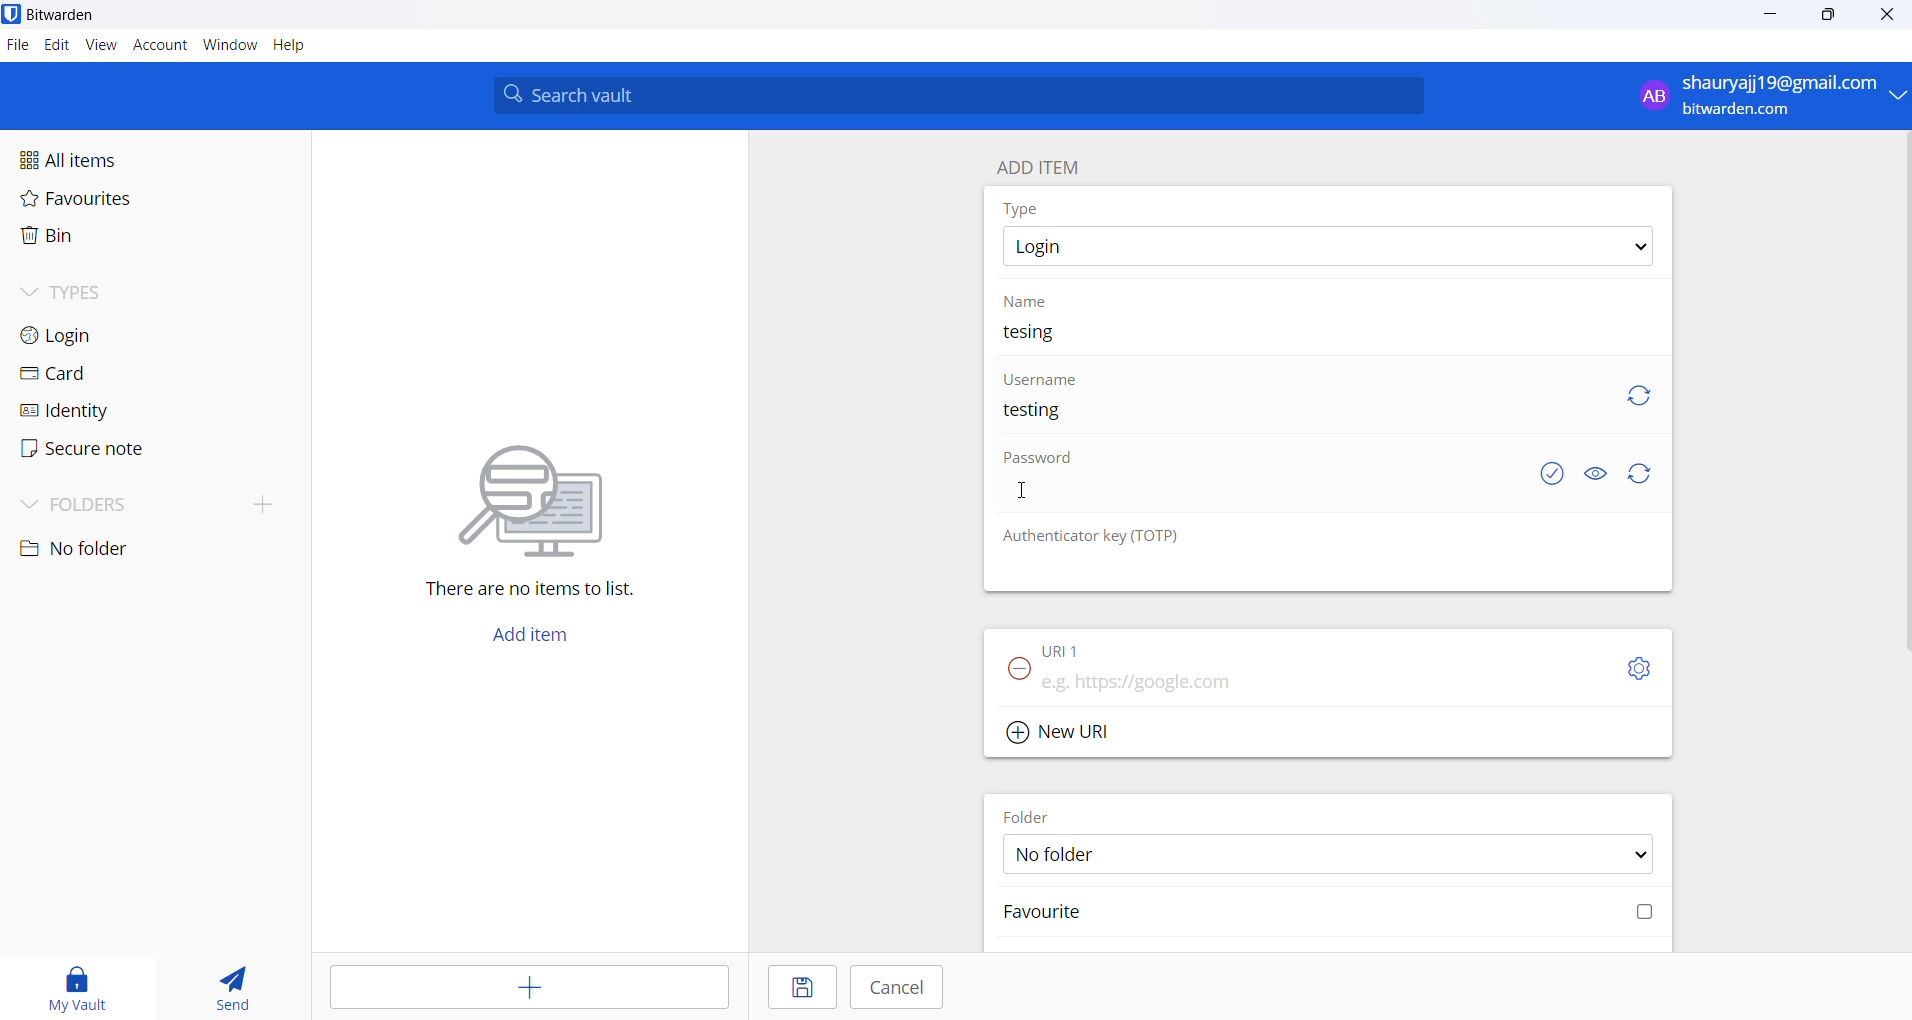 The width and height of the screenshot is (1912, 1020). I want to click on Help, so click(301, 47).